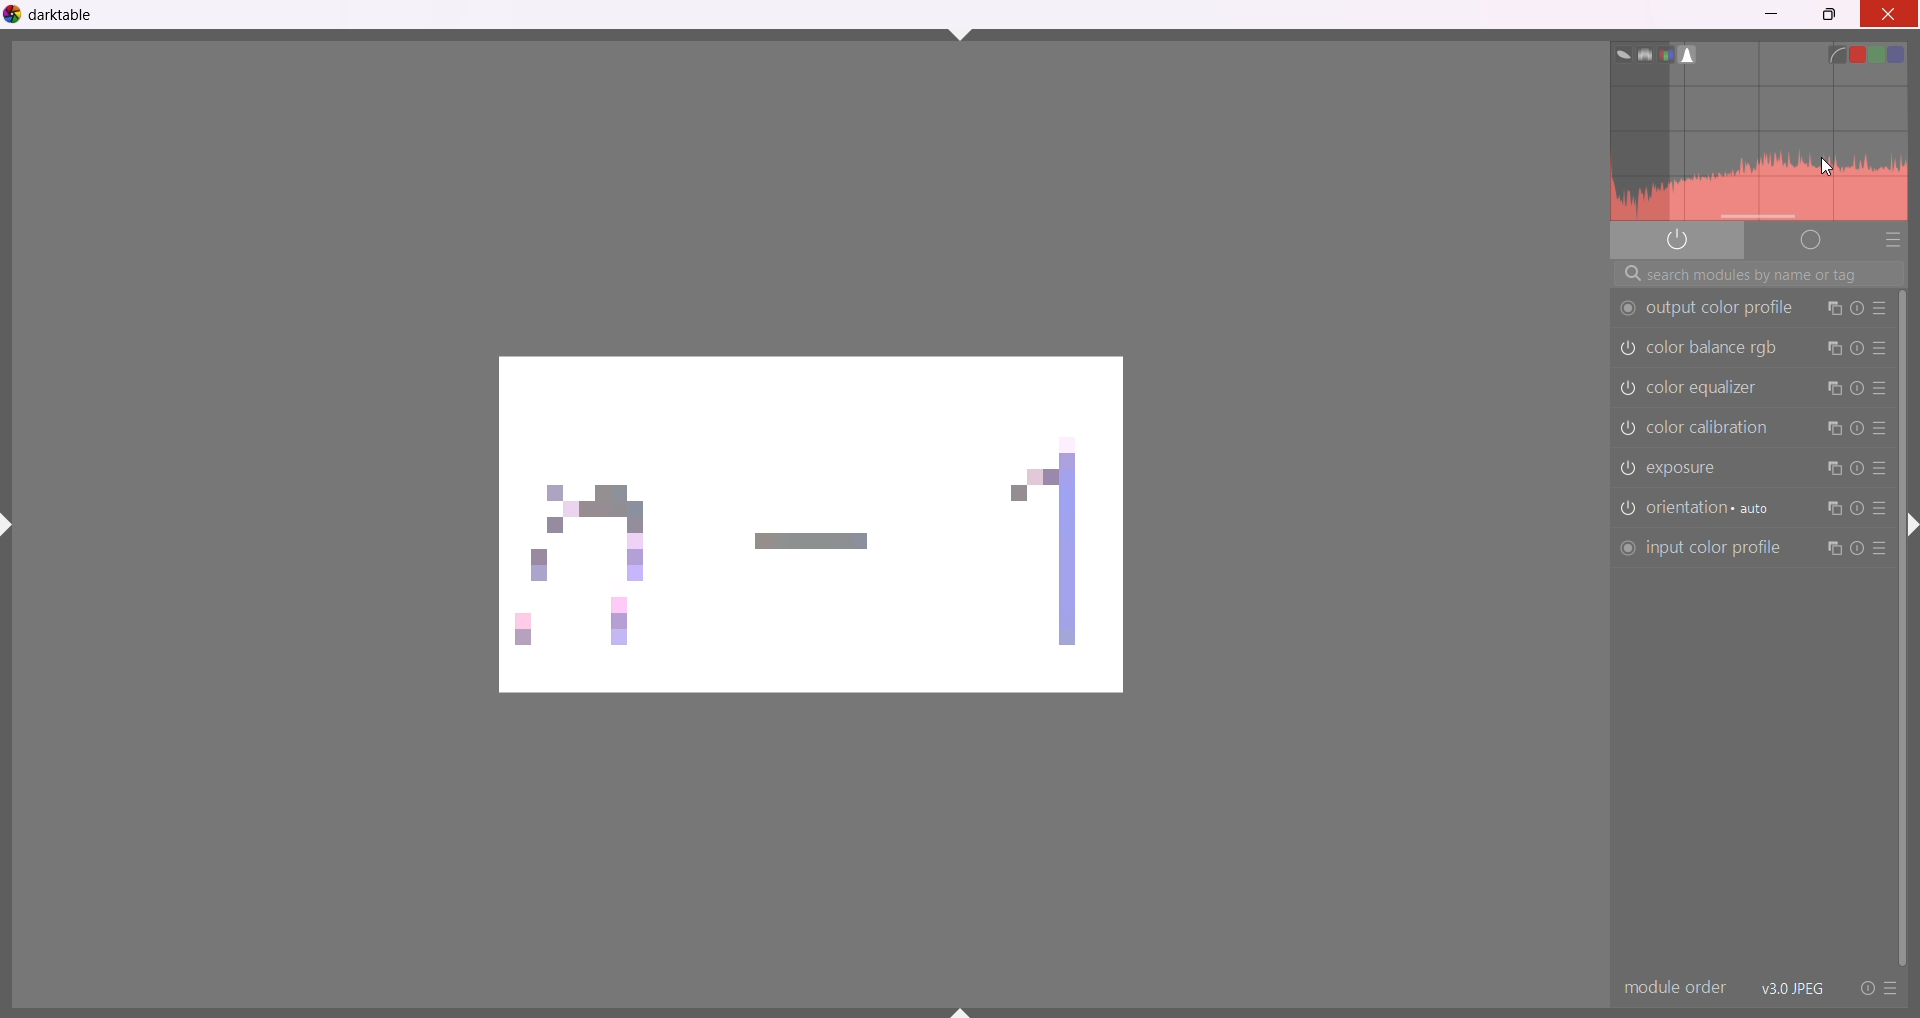 This screenshot has height=1018, width=1920. What do you see at coordinates (1891, 989) in the screenshot?
I see `preset` at bounding box center [1891, 989].